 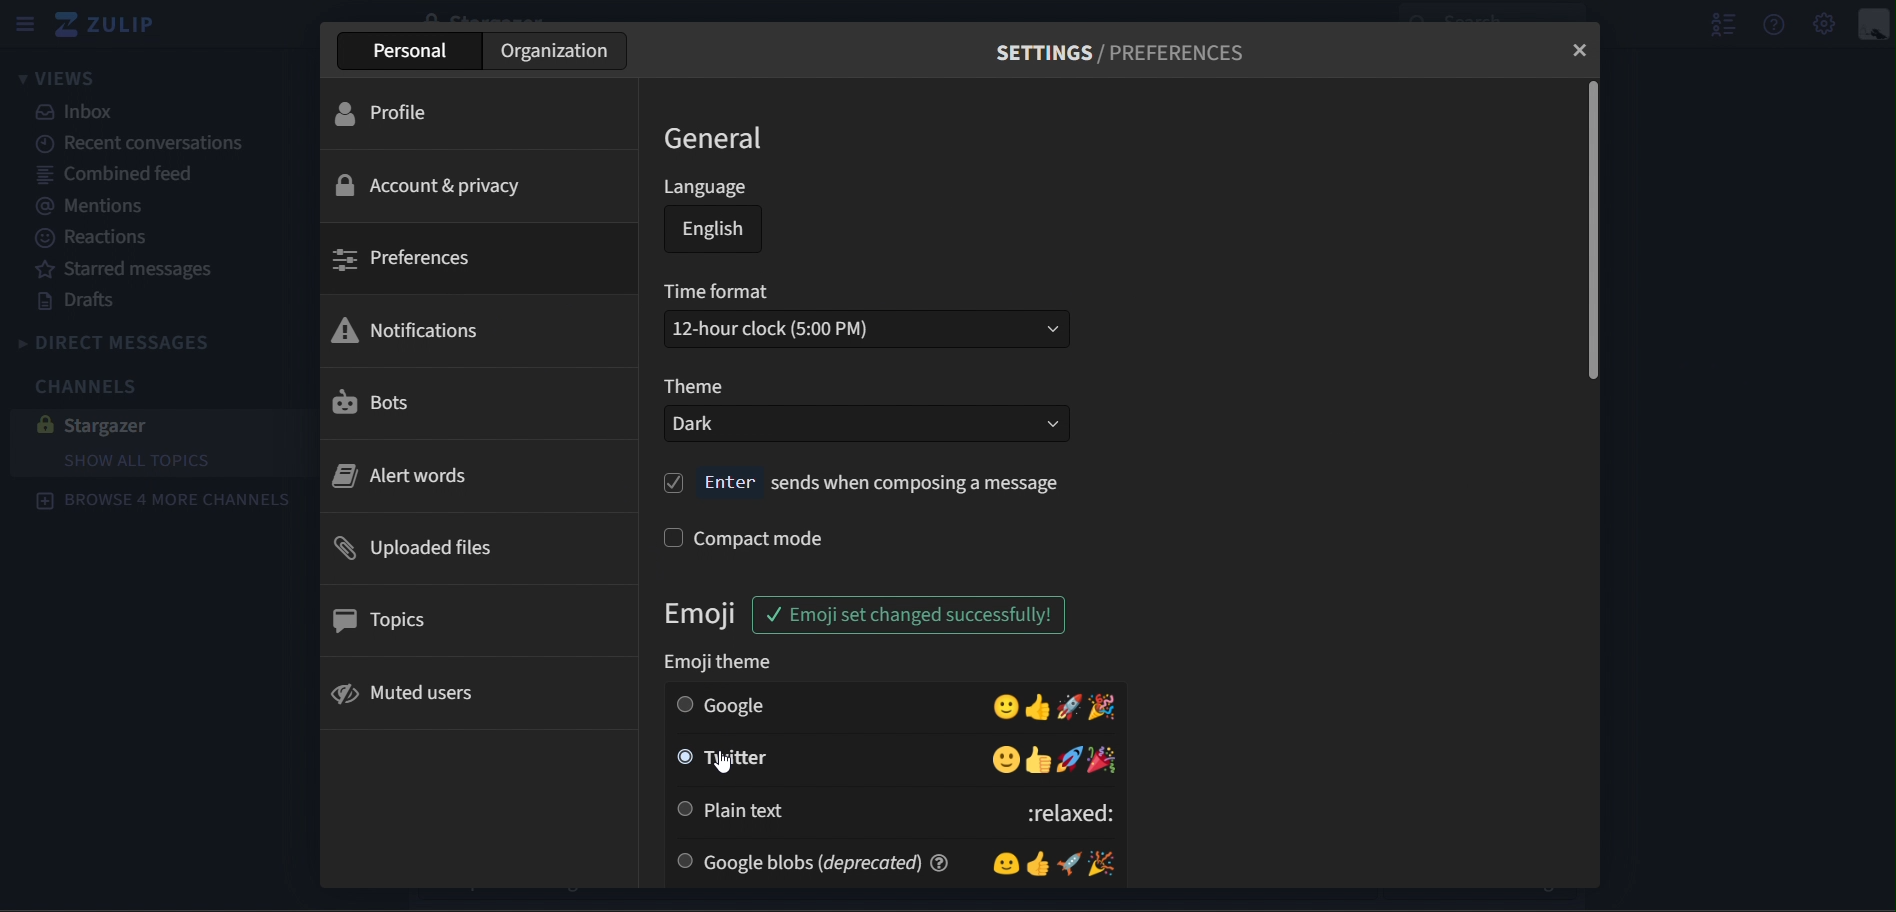 I want to click on personal menu, so click(x=1872, y=23).